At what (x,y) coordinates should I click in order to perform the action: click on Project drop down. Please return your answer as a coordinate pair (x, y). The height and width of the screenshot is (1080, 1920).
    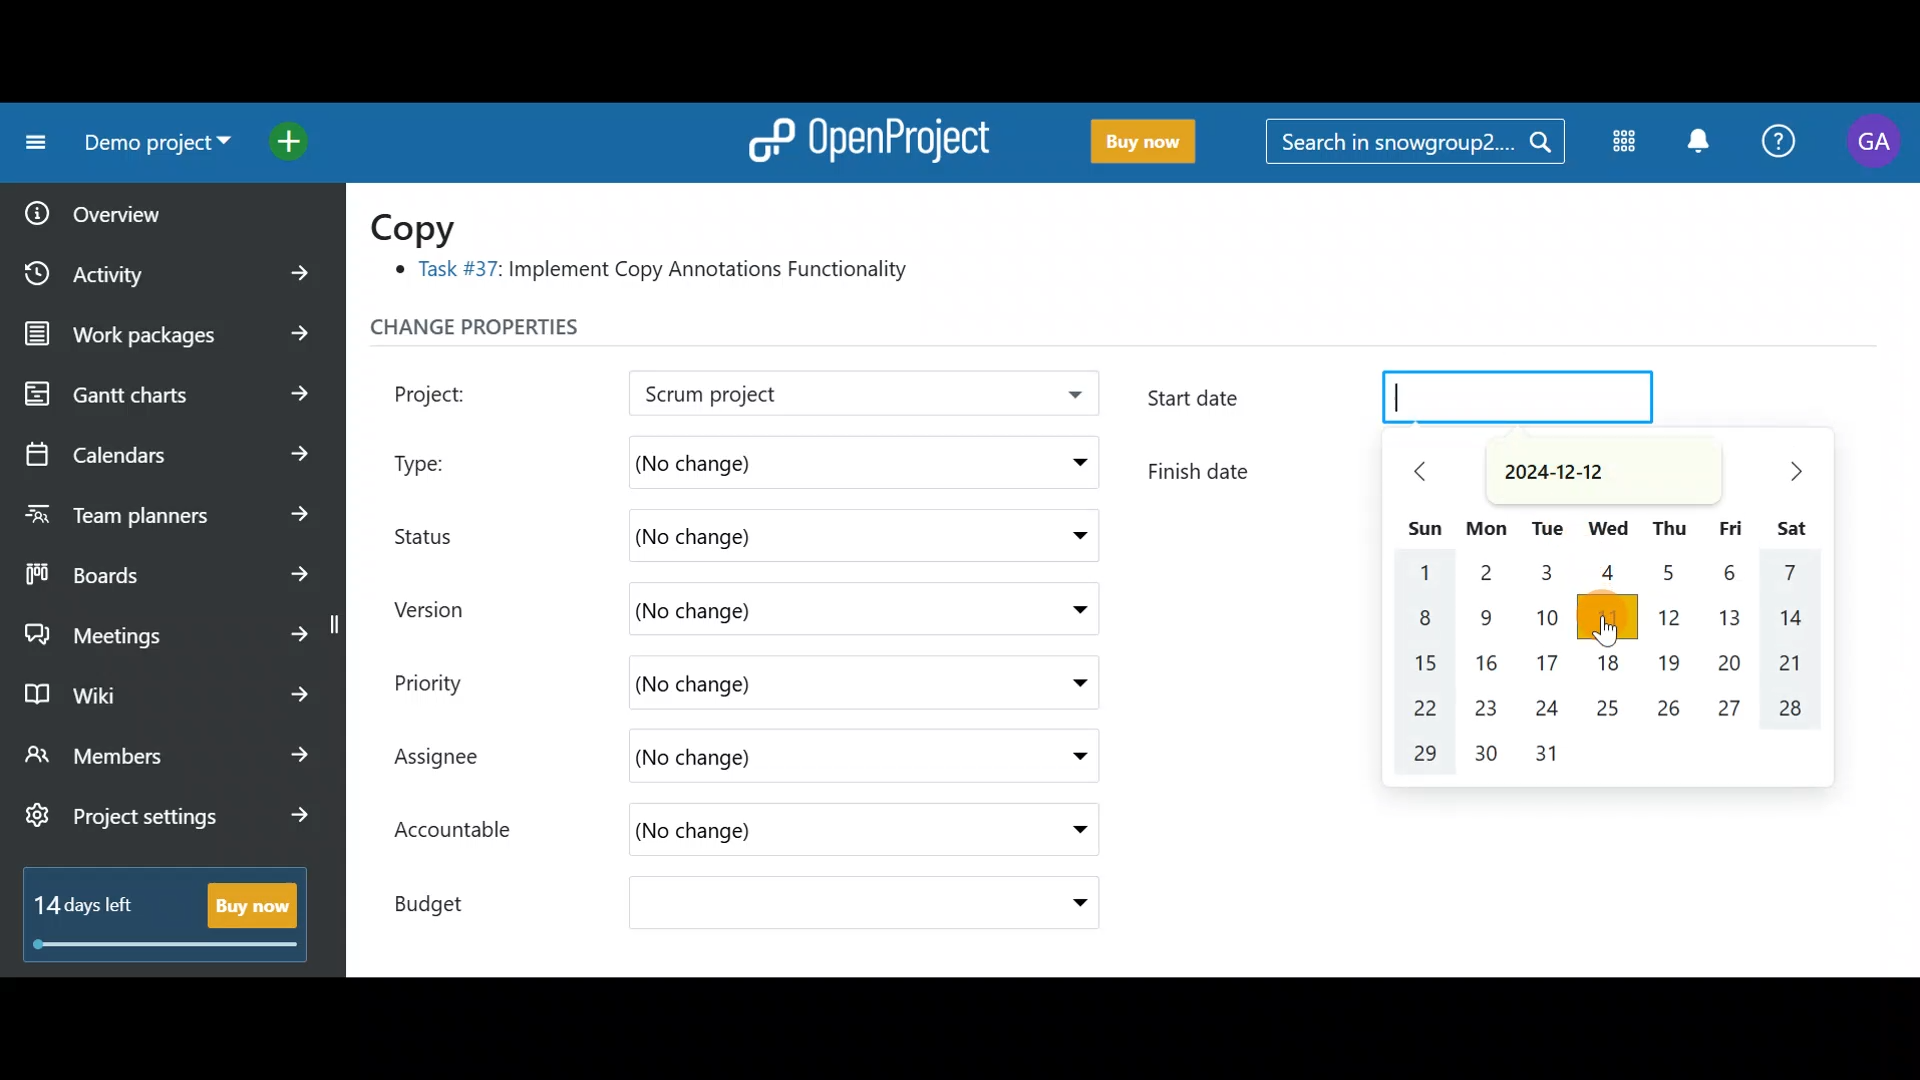
    Looking at the image, I should click on (1068, 399).